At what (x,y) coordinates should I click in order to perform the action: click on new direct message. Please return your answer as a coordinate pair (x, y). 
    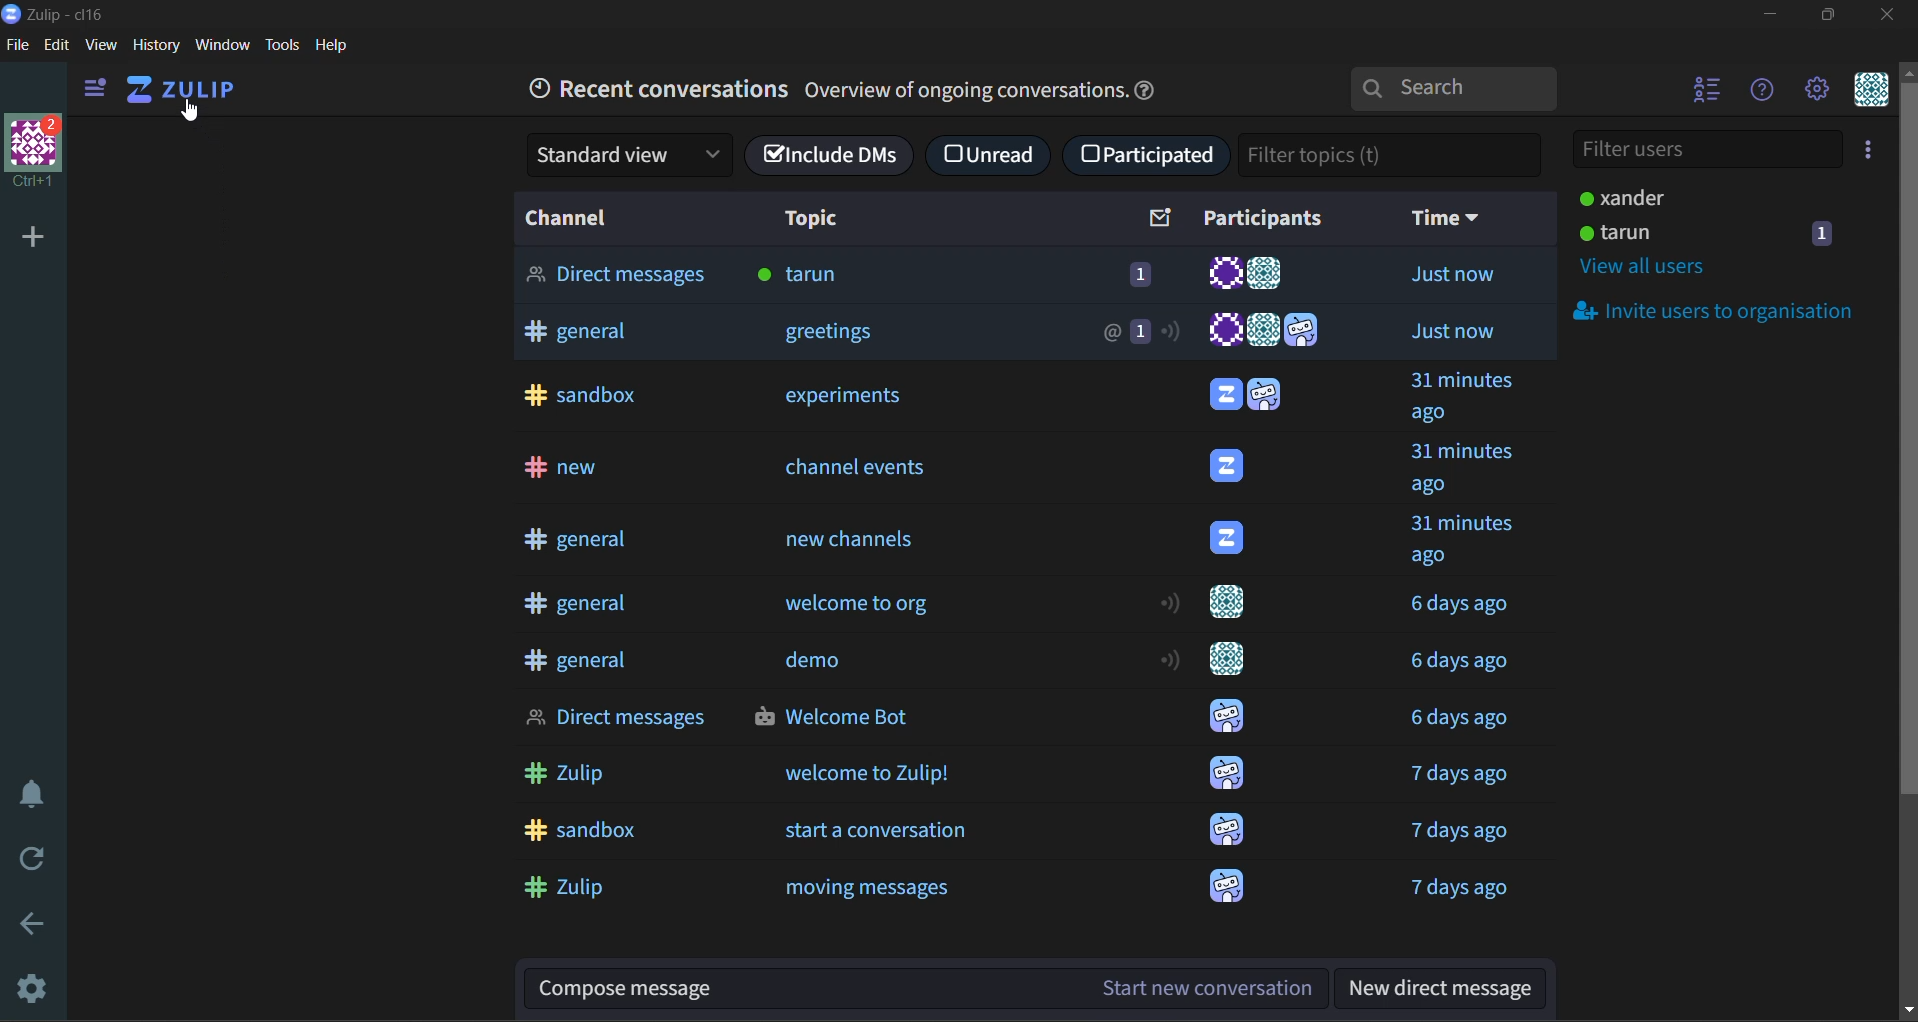
    Looking at the image, I should click on (1436, 991).